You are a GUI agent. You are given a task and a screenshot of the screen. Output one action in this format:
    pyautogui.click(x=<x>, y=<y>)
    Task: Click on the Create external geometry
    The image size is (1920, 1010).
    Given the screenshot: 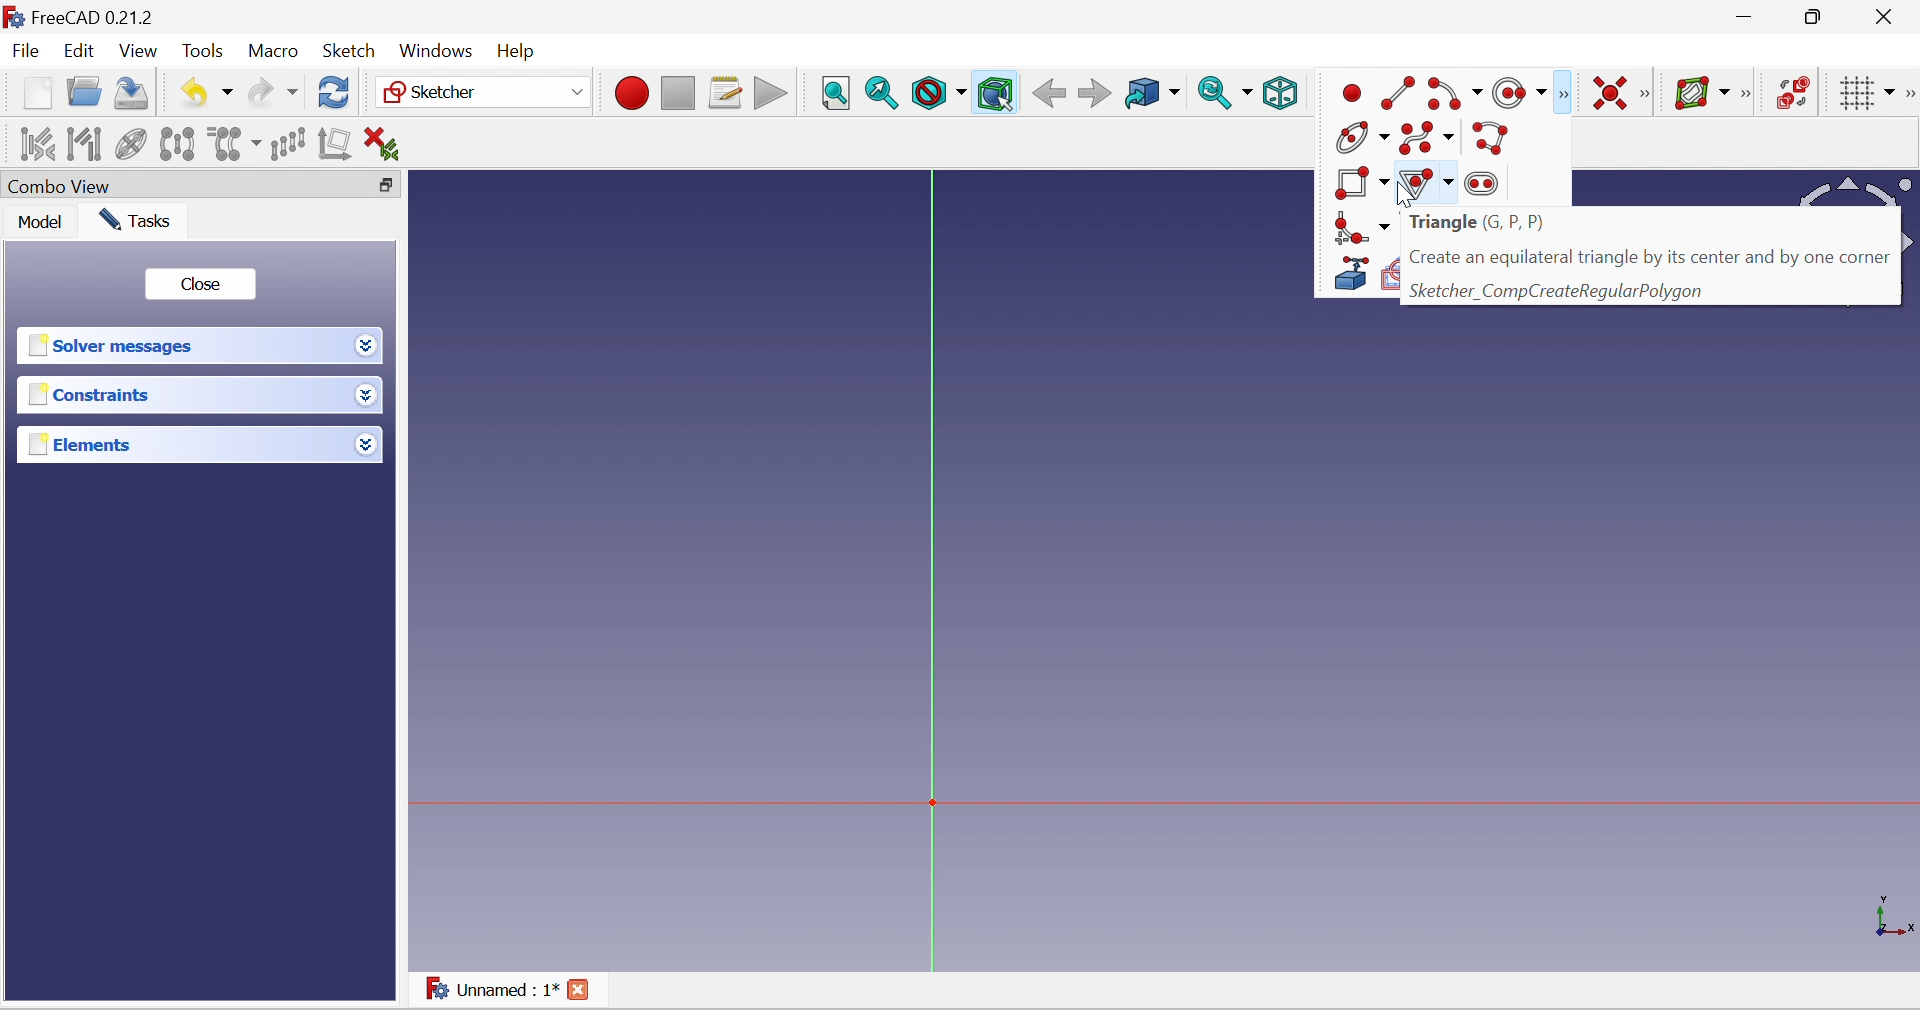 What is the action you would take?
    pyautogui.click(x=1349, y=276)
    